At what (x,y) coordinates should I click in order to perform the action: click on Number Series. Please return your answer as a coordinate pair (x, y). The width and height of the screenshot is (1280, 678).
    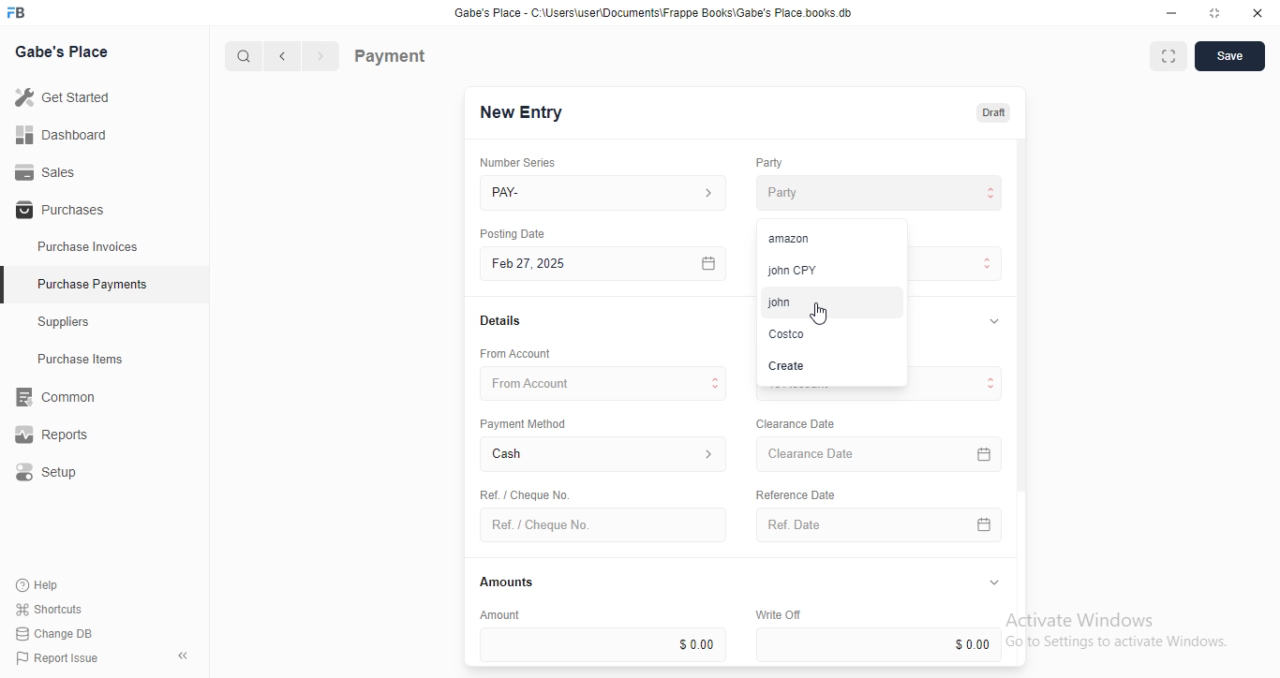
    Looking at the image, I should click on (510, 162).